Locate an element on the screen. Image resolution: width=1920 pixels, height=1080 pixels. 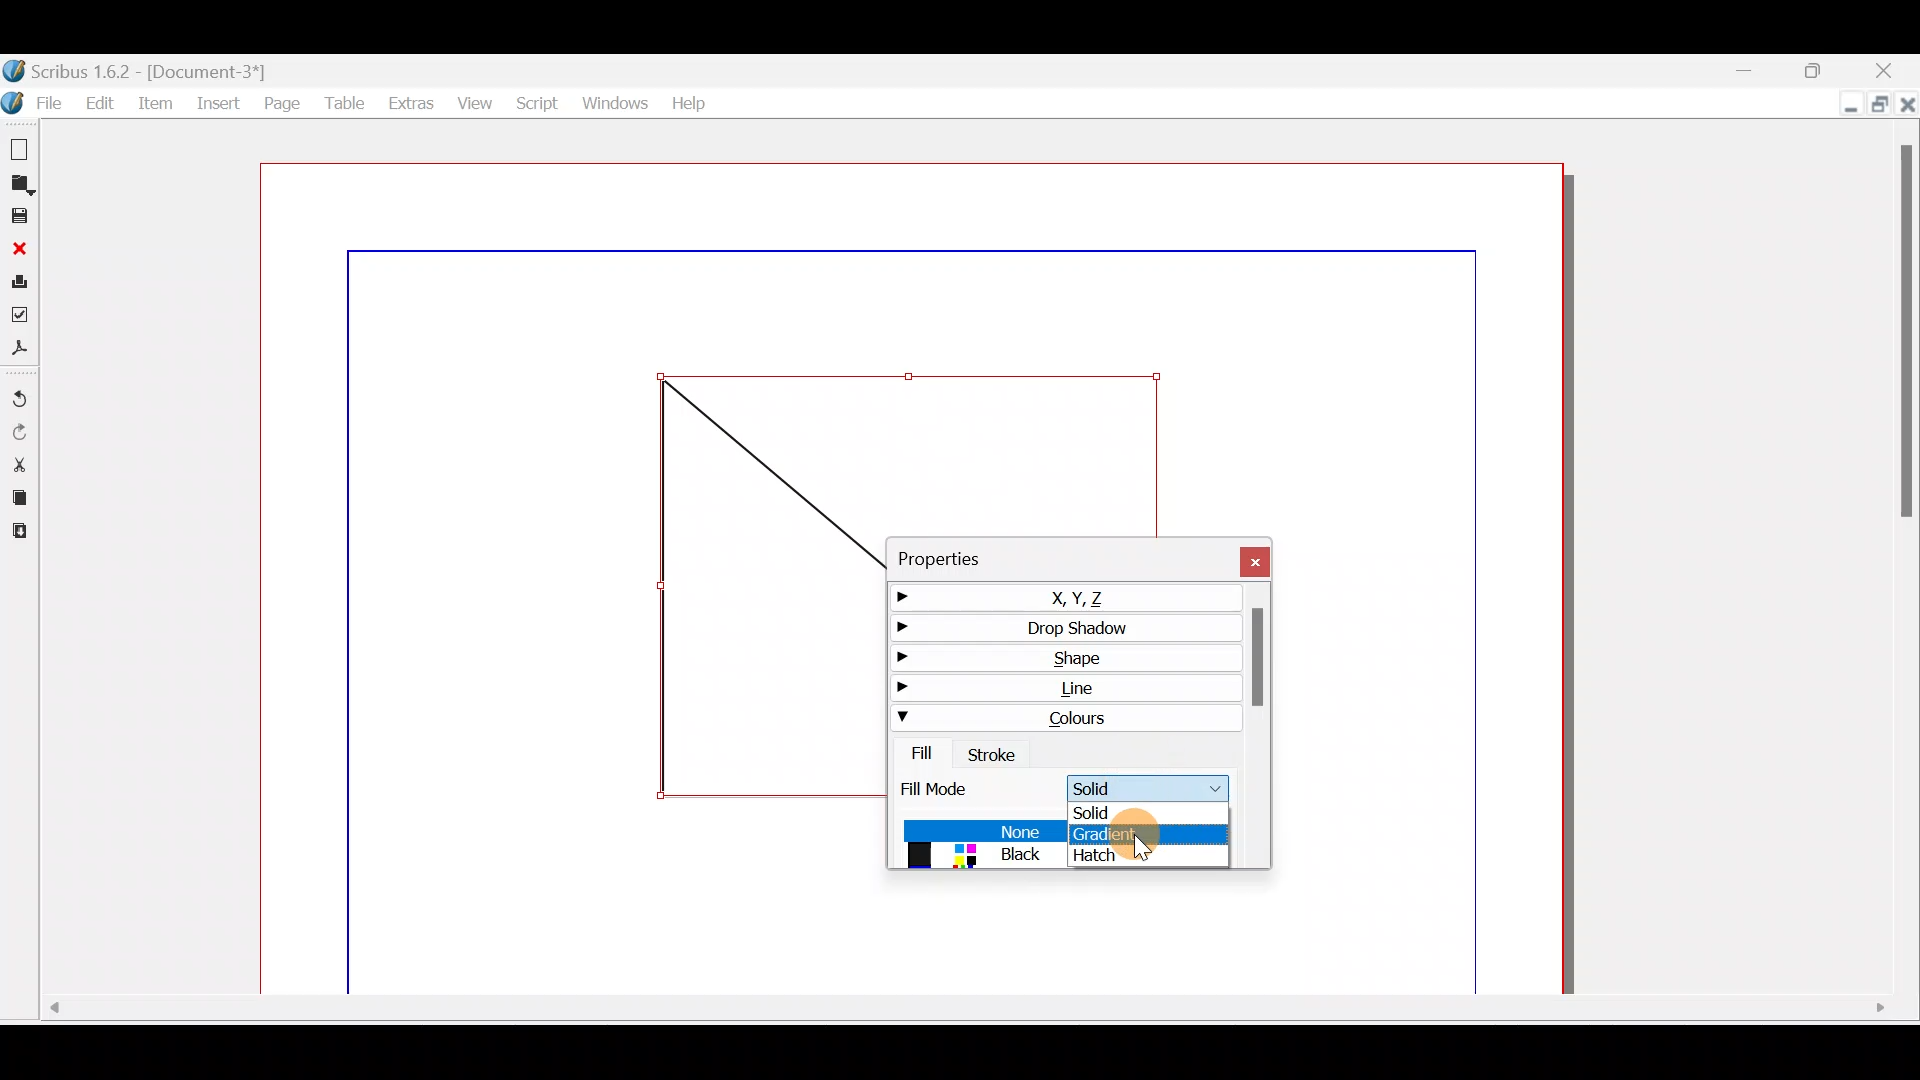
View is located at coordinates (472, 99).